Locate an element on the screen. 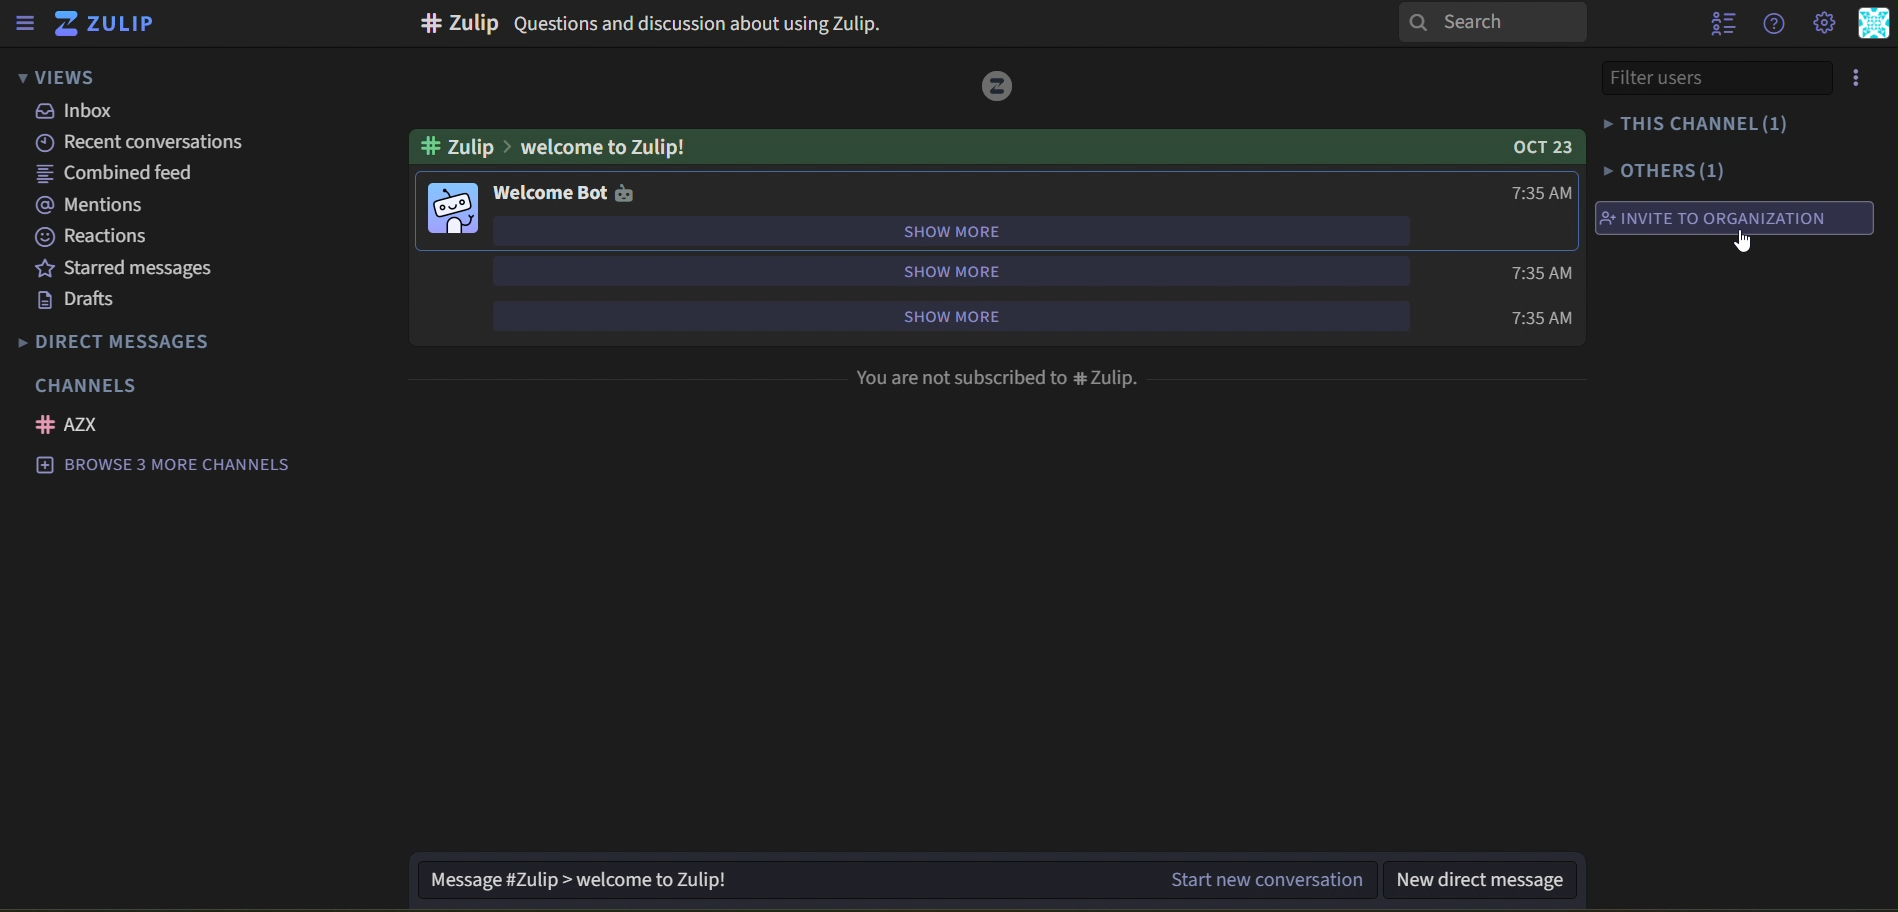  get help is located at coordinates (1772, 23).